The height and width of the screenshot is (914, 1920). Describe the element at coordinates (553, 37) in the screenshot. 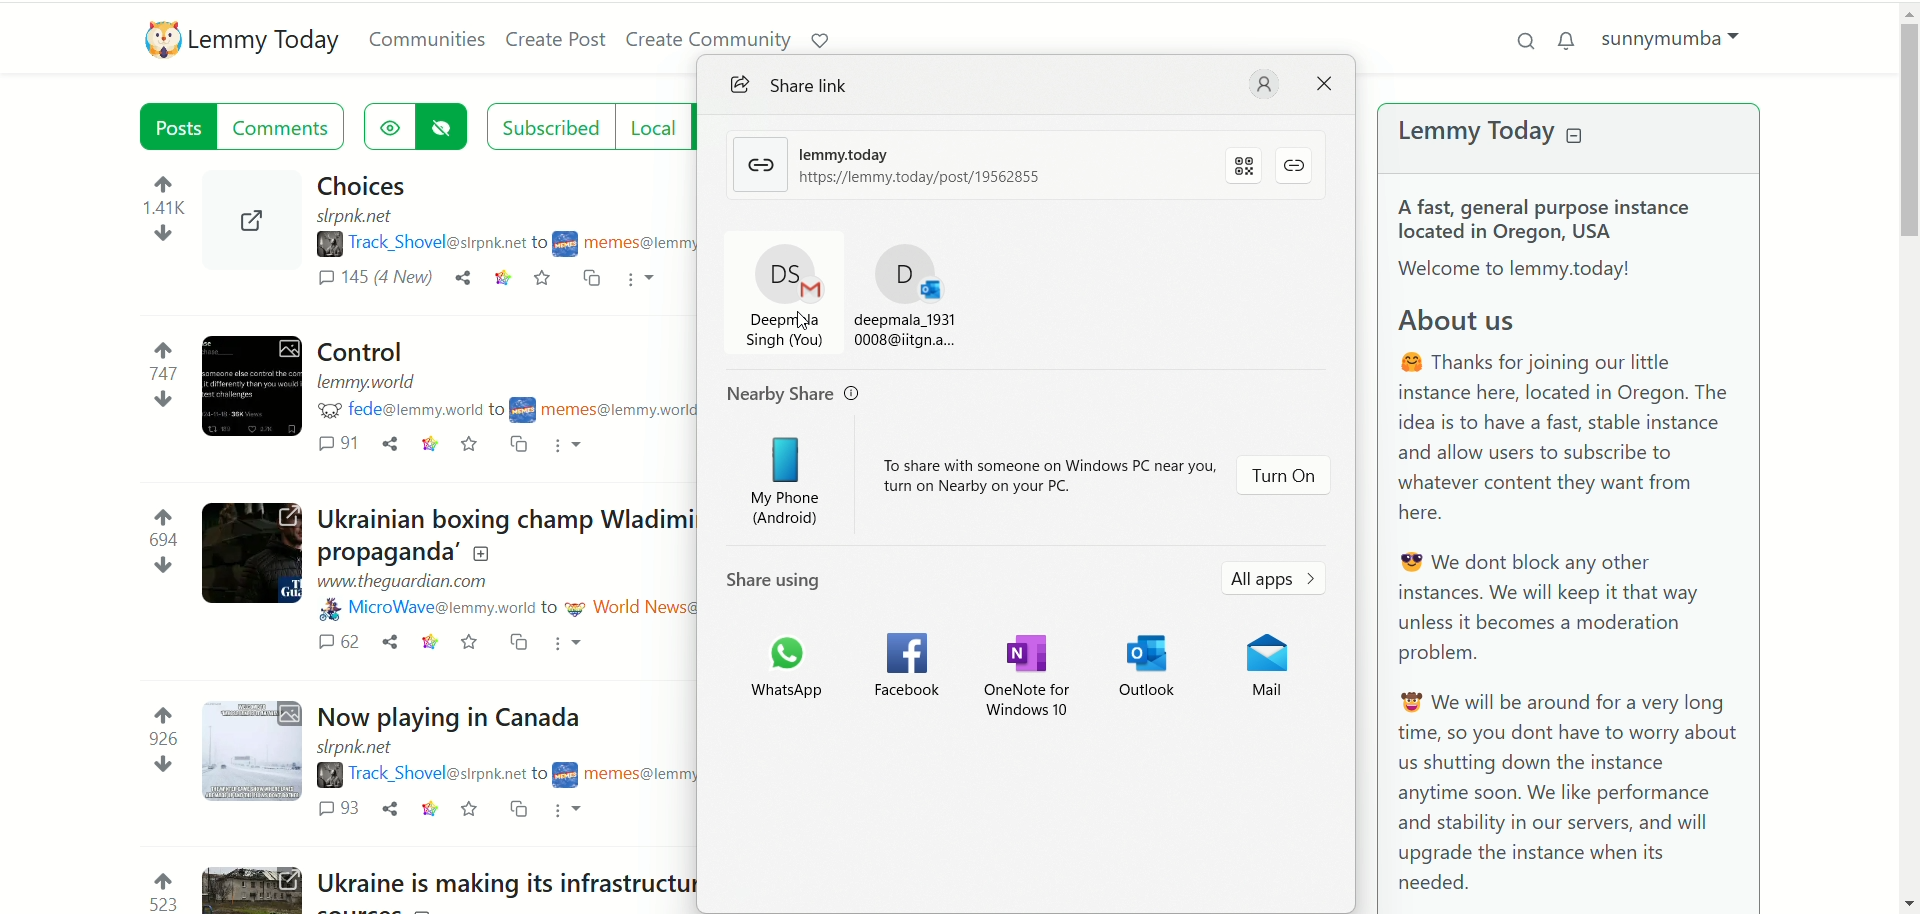

I see `create post` at that location.